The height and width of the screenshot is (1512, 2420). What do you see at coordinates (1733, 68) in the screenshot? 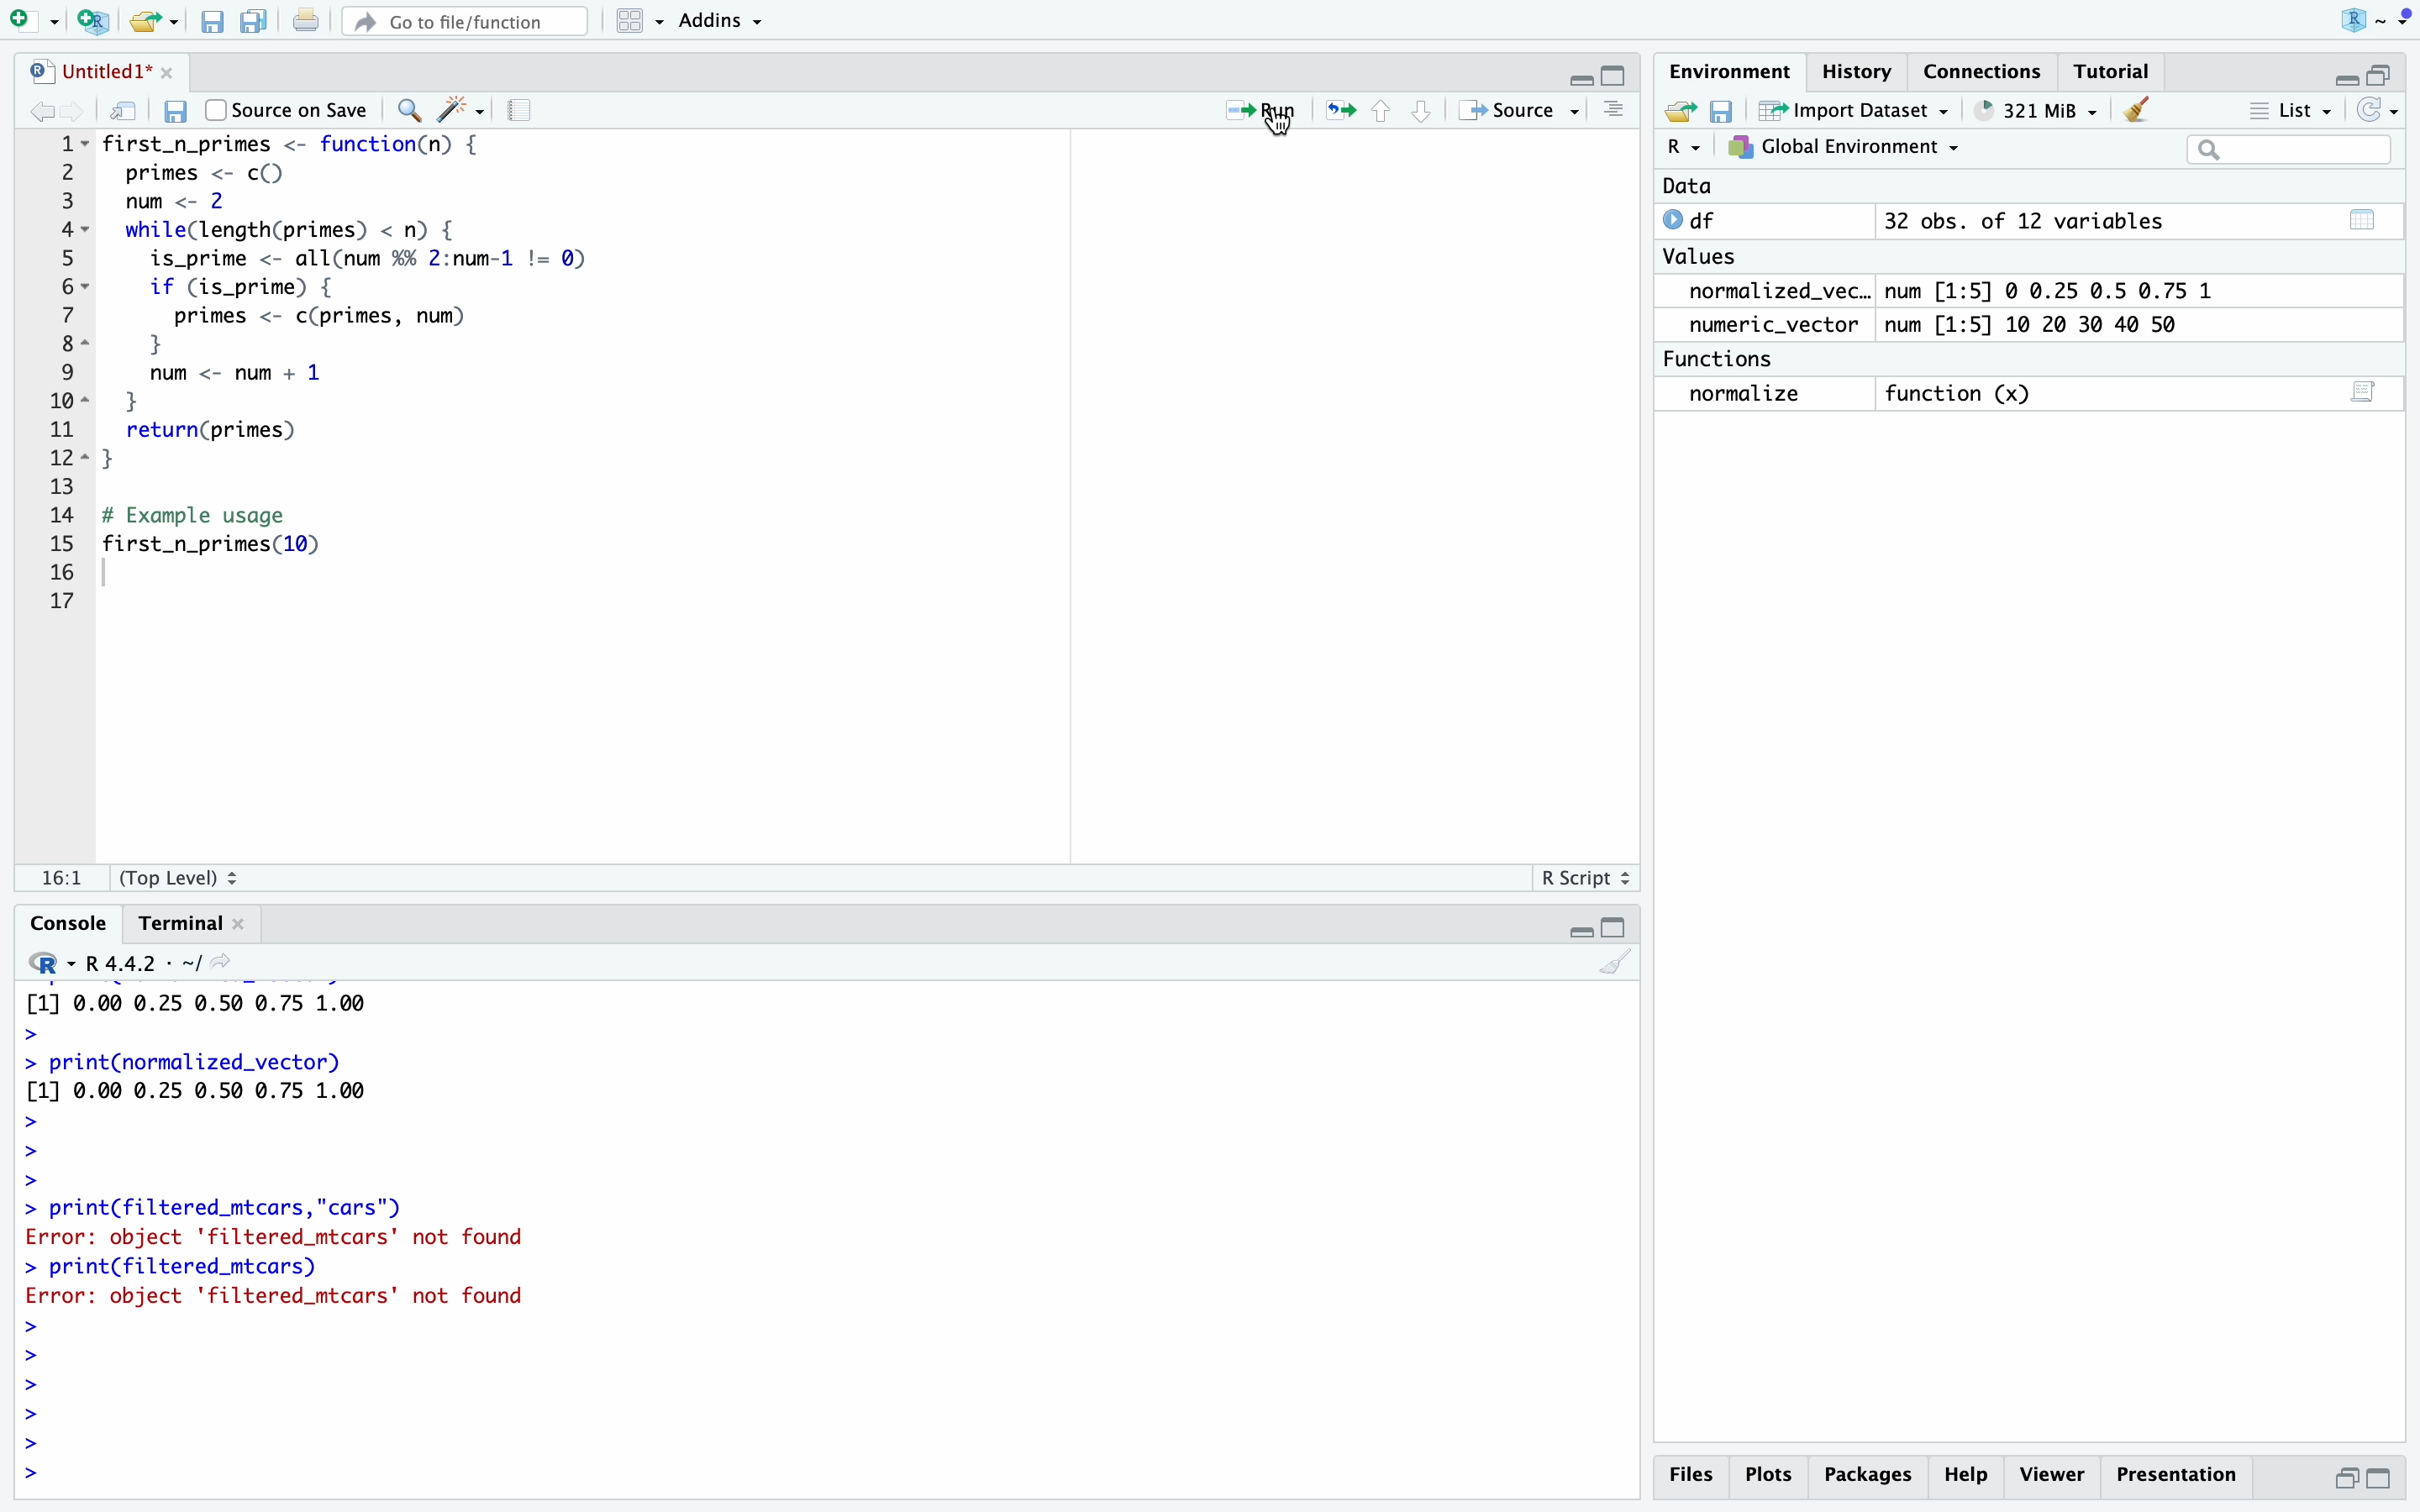
I see `Environment` at bounding box center [1733, 68].